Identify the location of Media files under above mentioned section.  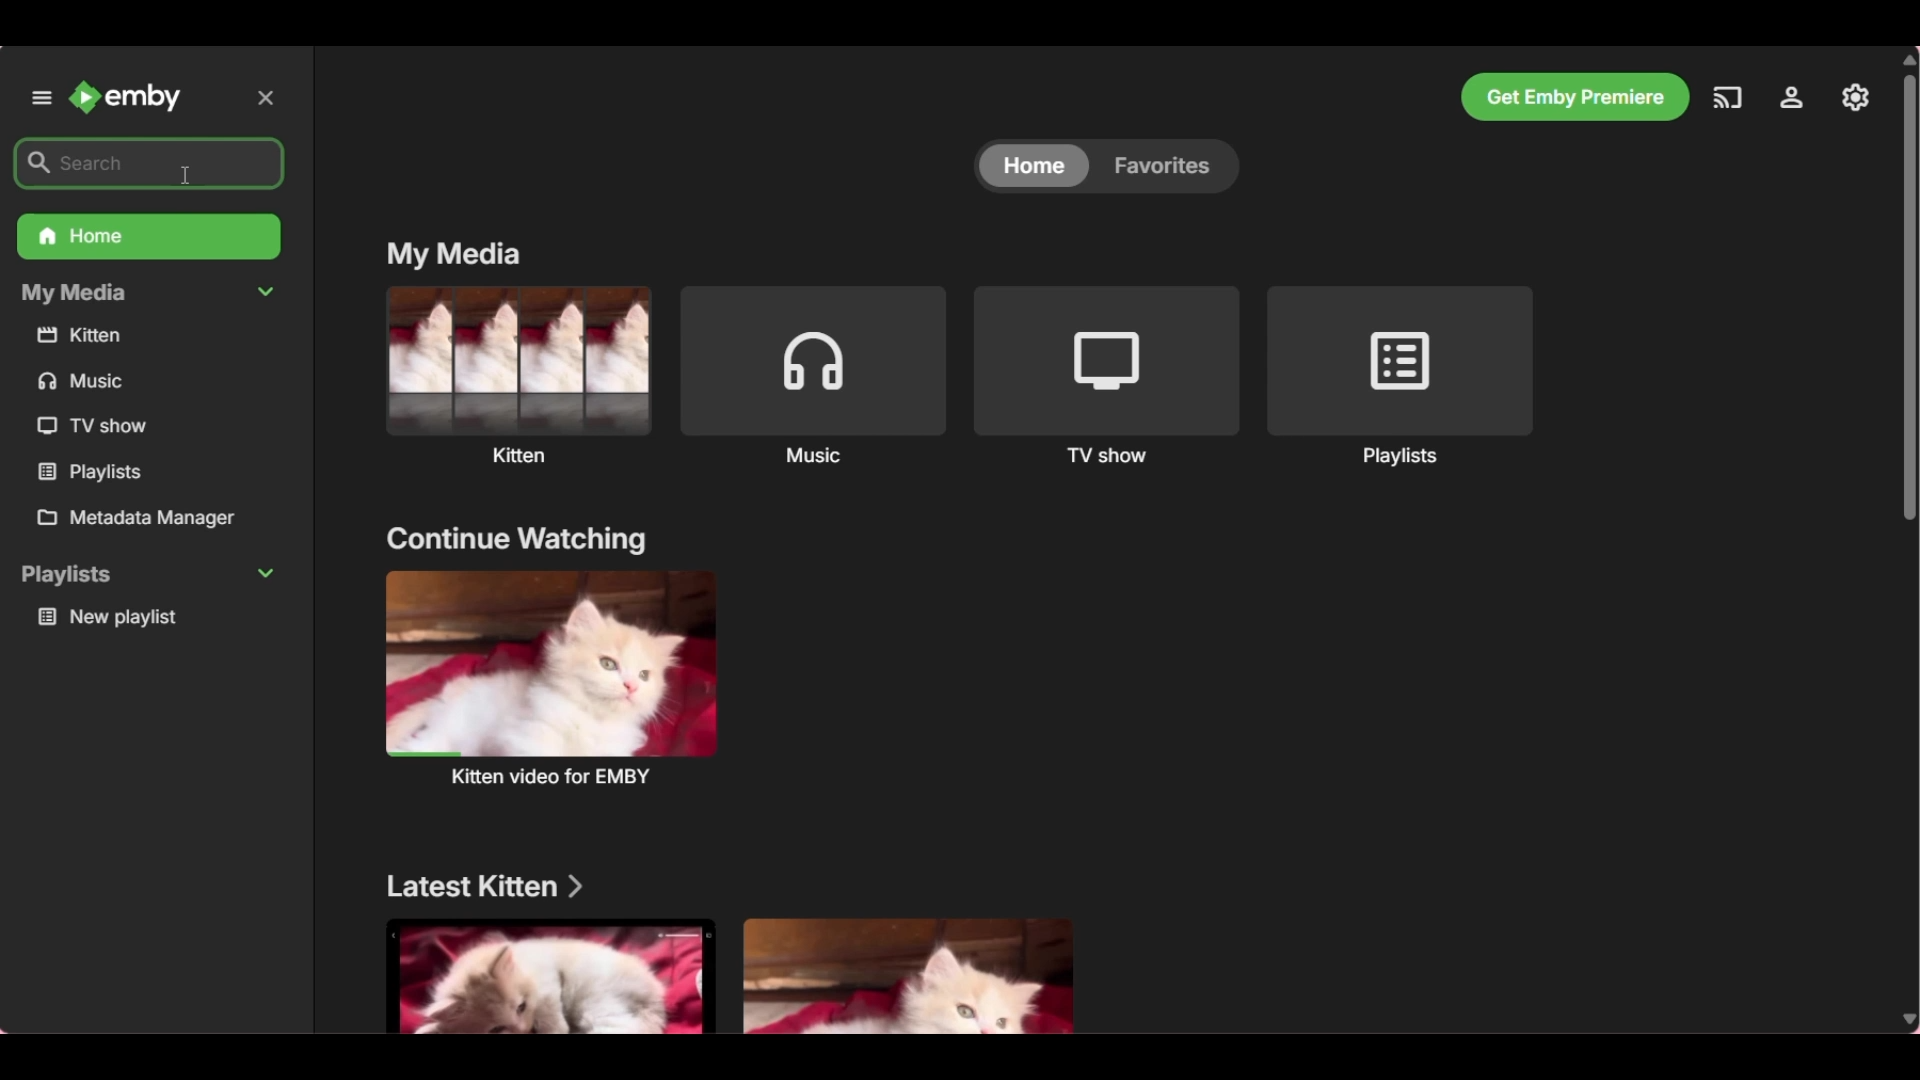
(905, 974).